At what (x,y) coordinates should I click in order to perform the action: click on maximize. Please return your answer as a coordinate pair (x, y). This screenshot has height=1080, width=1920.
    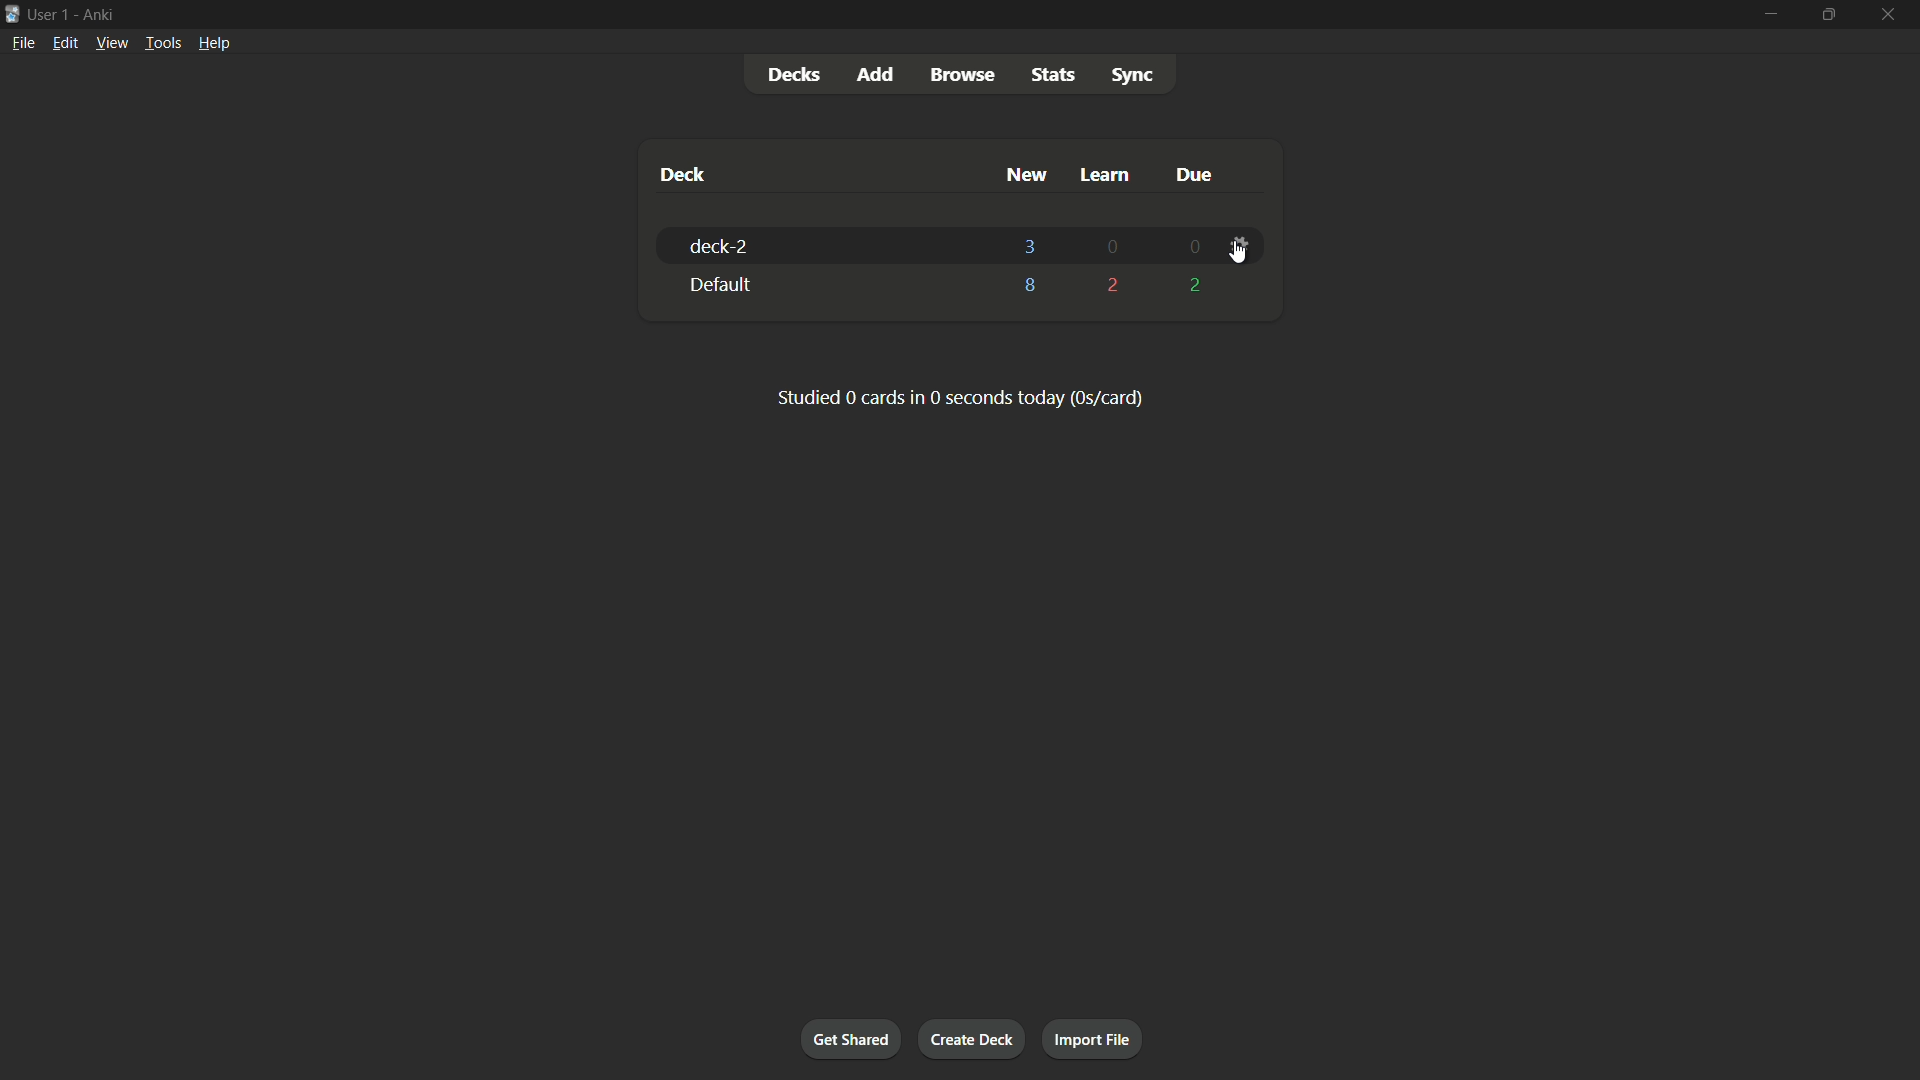
    Looking at the image, I should click on (1831, 12).